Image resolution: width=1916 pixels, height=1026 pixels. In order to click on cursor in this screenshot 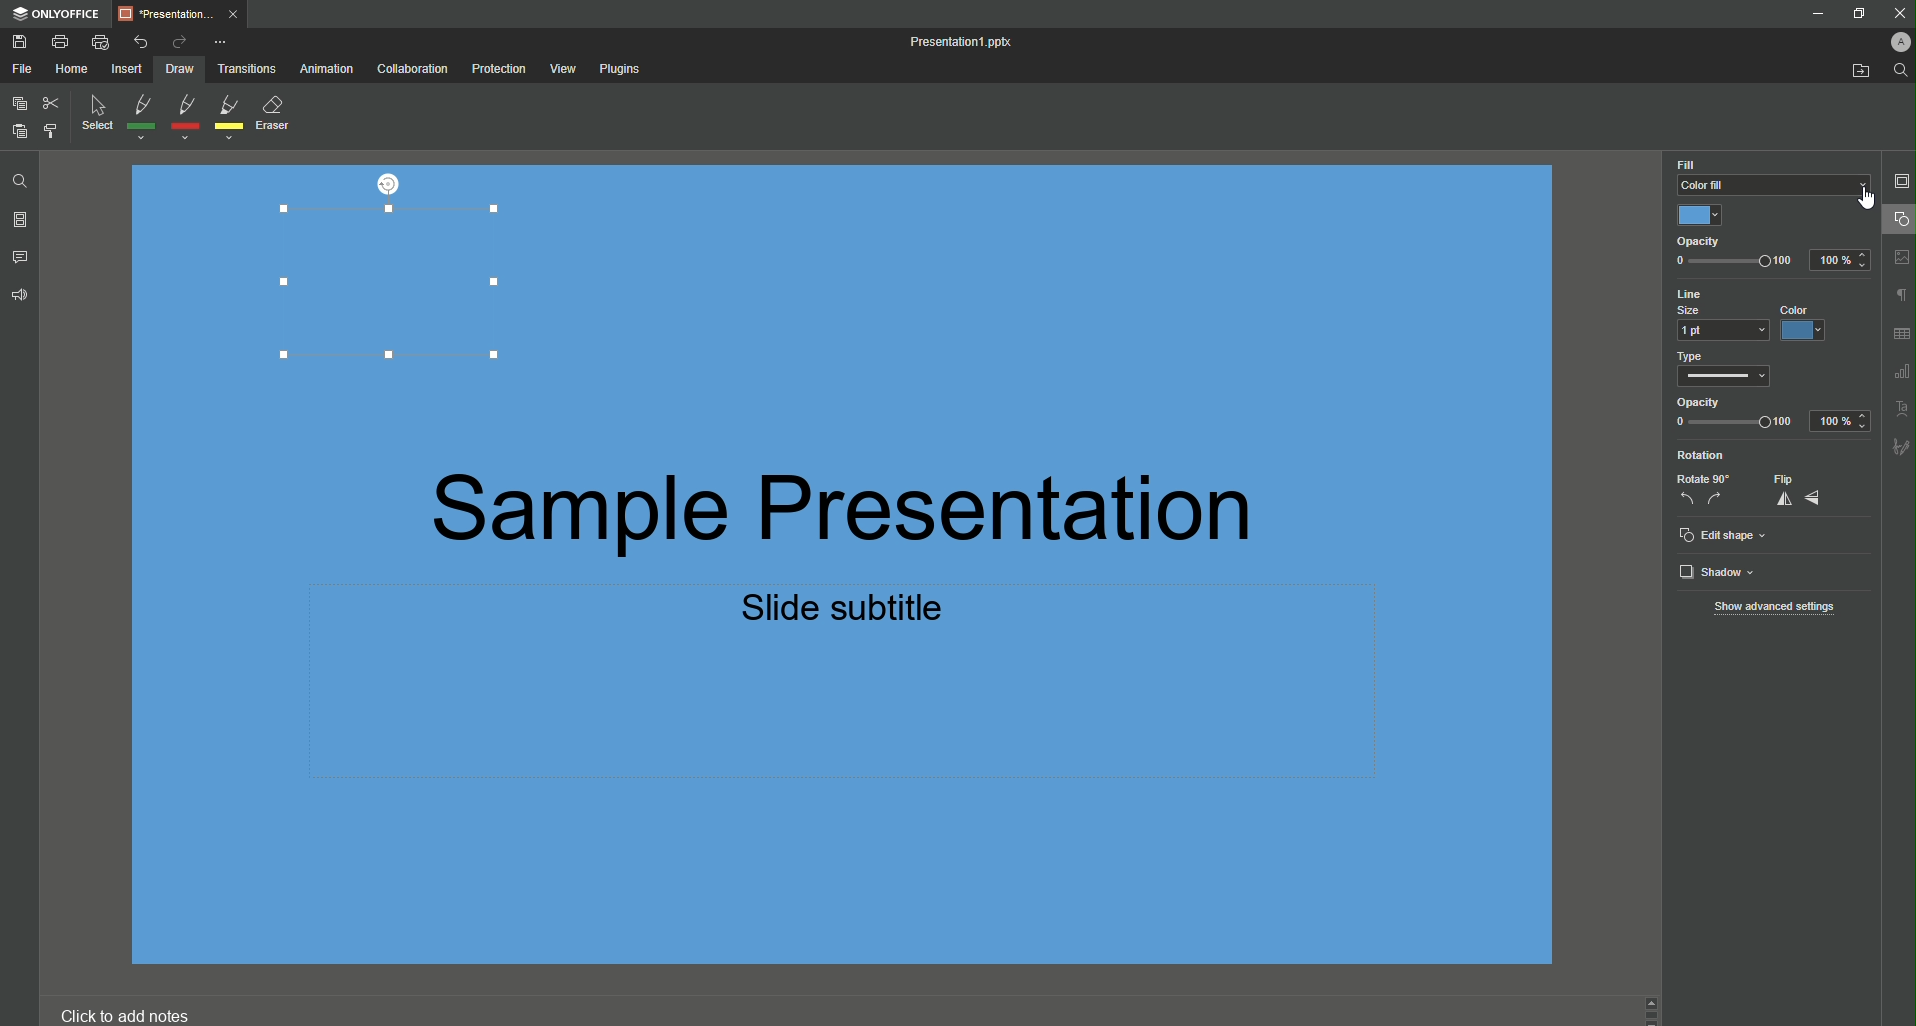, I will do `click(1873, 203)`.